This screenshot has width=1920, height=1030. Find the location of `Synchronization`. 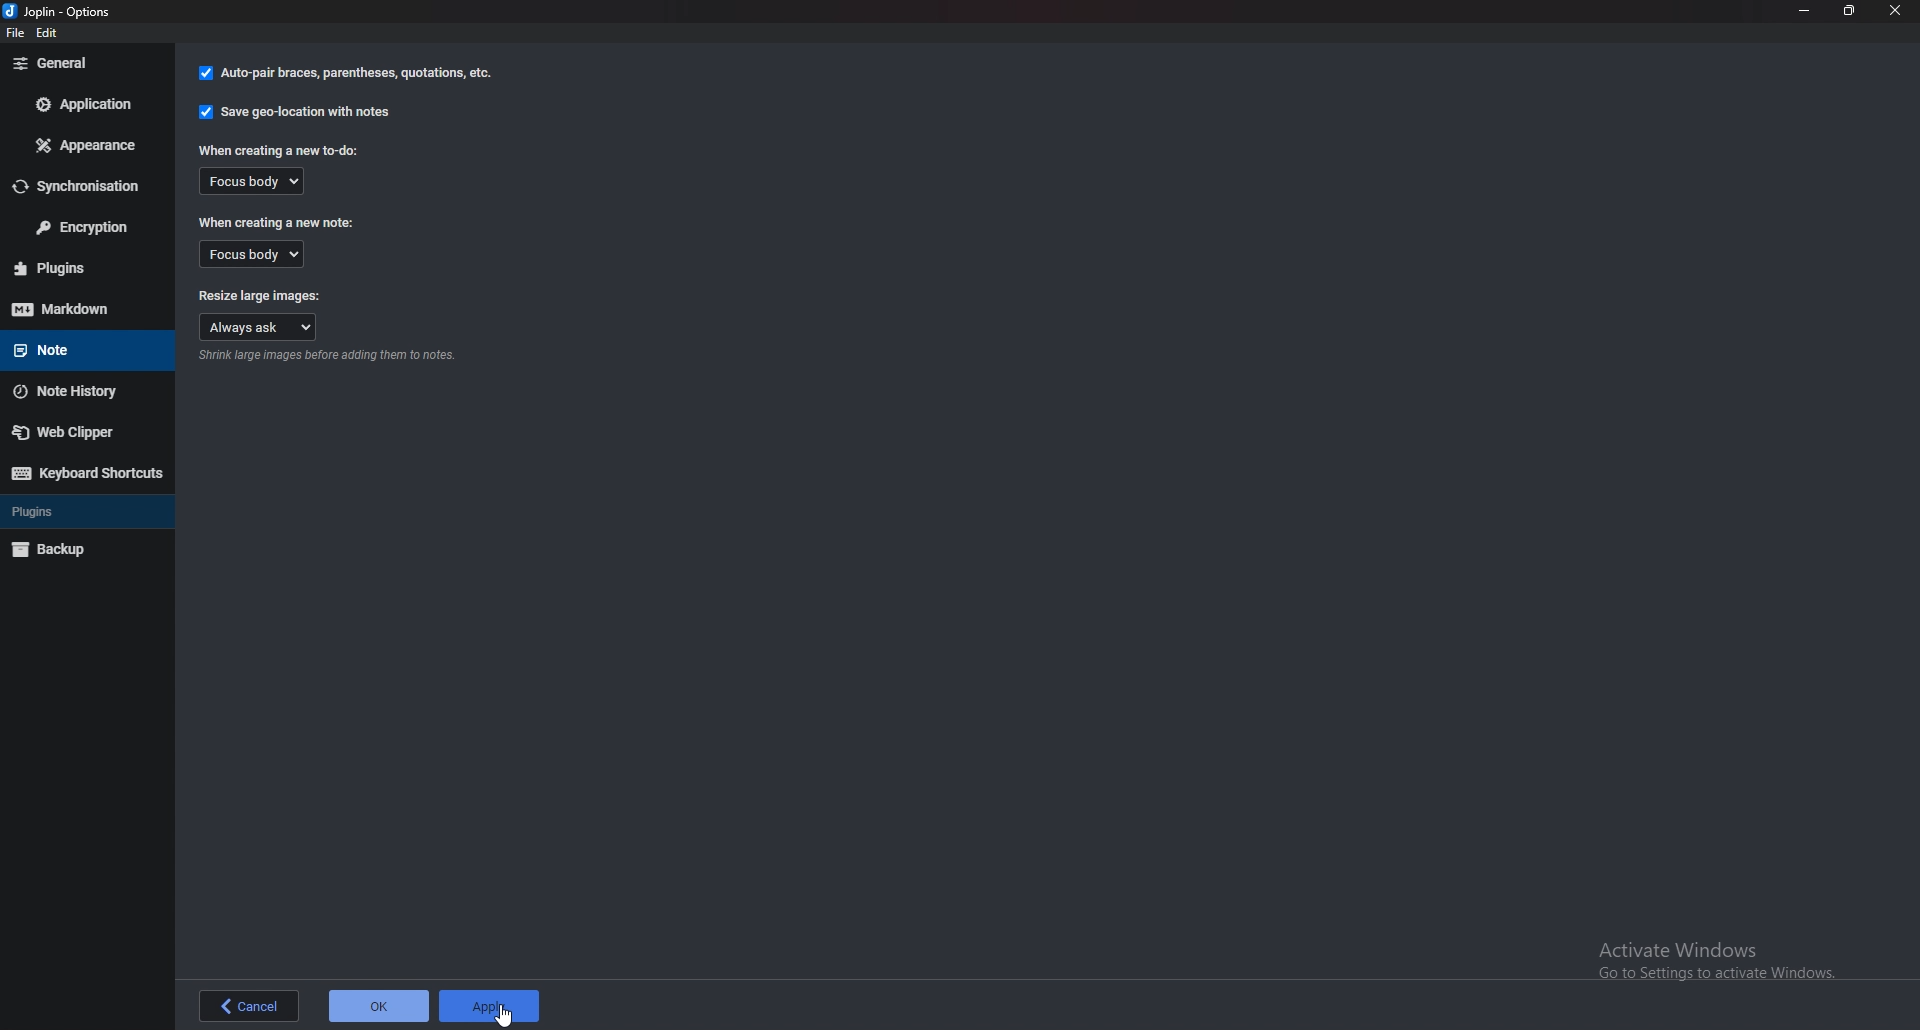

Synchronization is located at coordinates (84, 187).